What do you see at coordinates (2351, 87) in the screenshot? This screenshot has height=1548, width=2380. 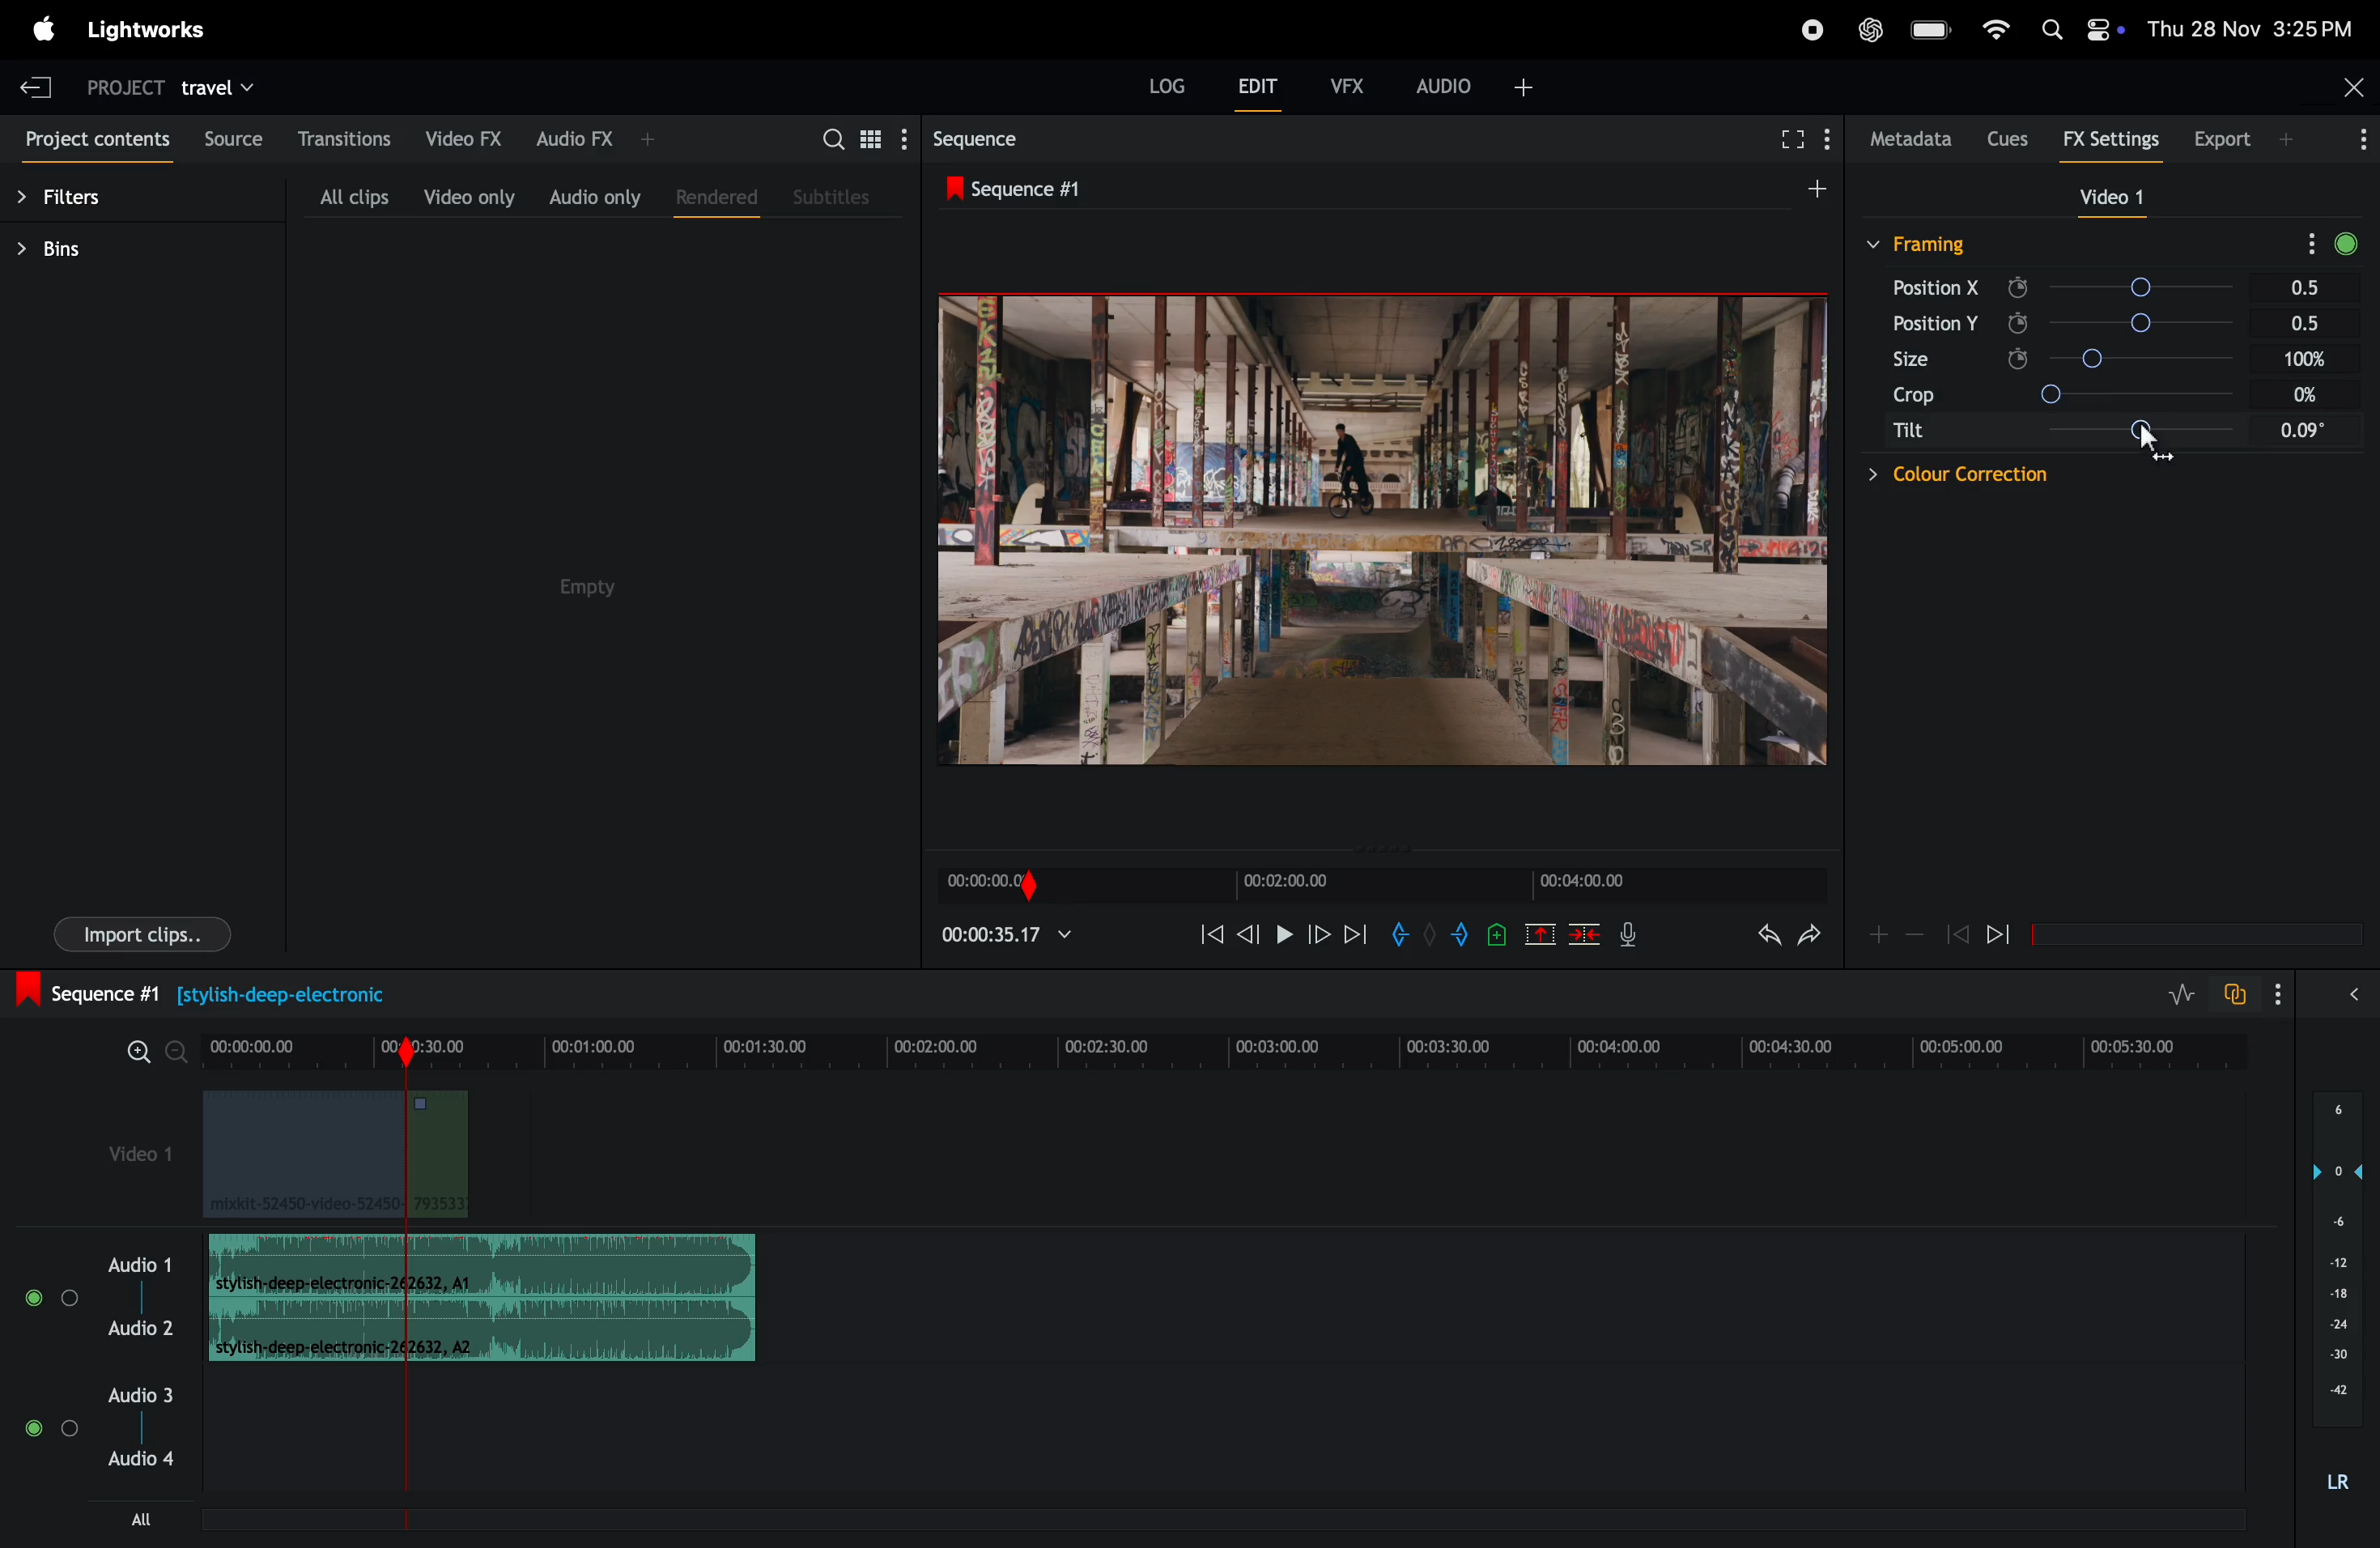 I see `close` at bounding box center [2351, 87].